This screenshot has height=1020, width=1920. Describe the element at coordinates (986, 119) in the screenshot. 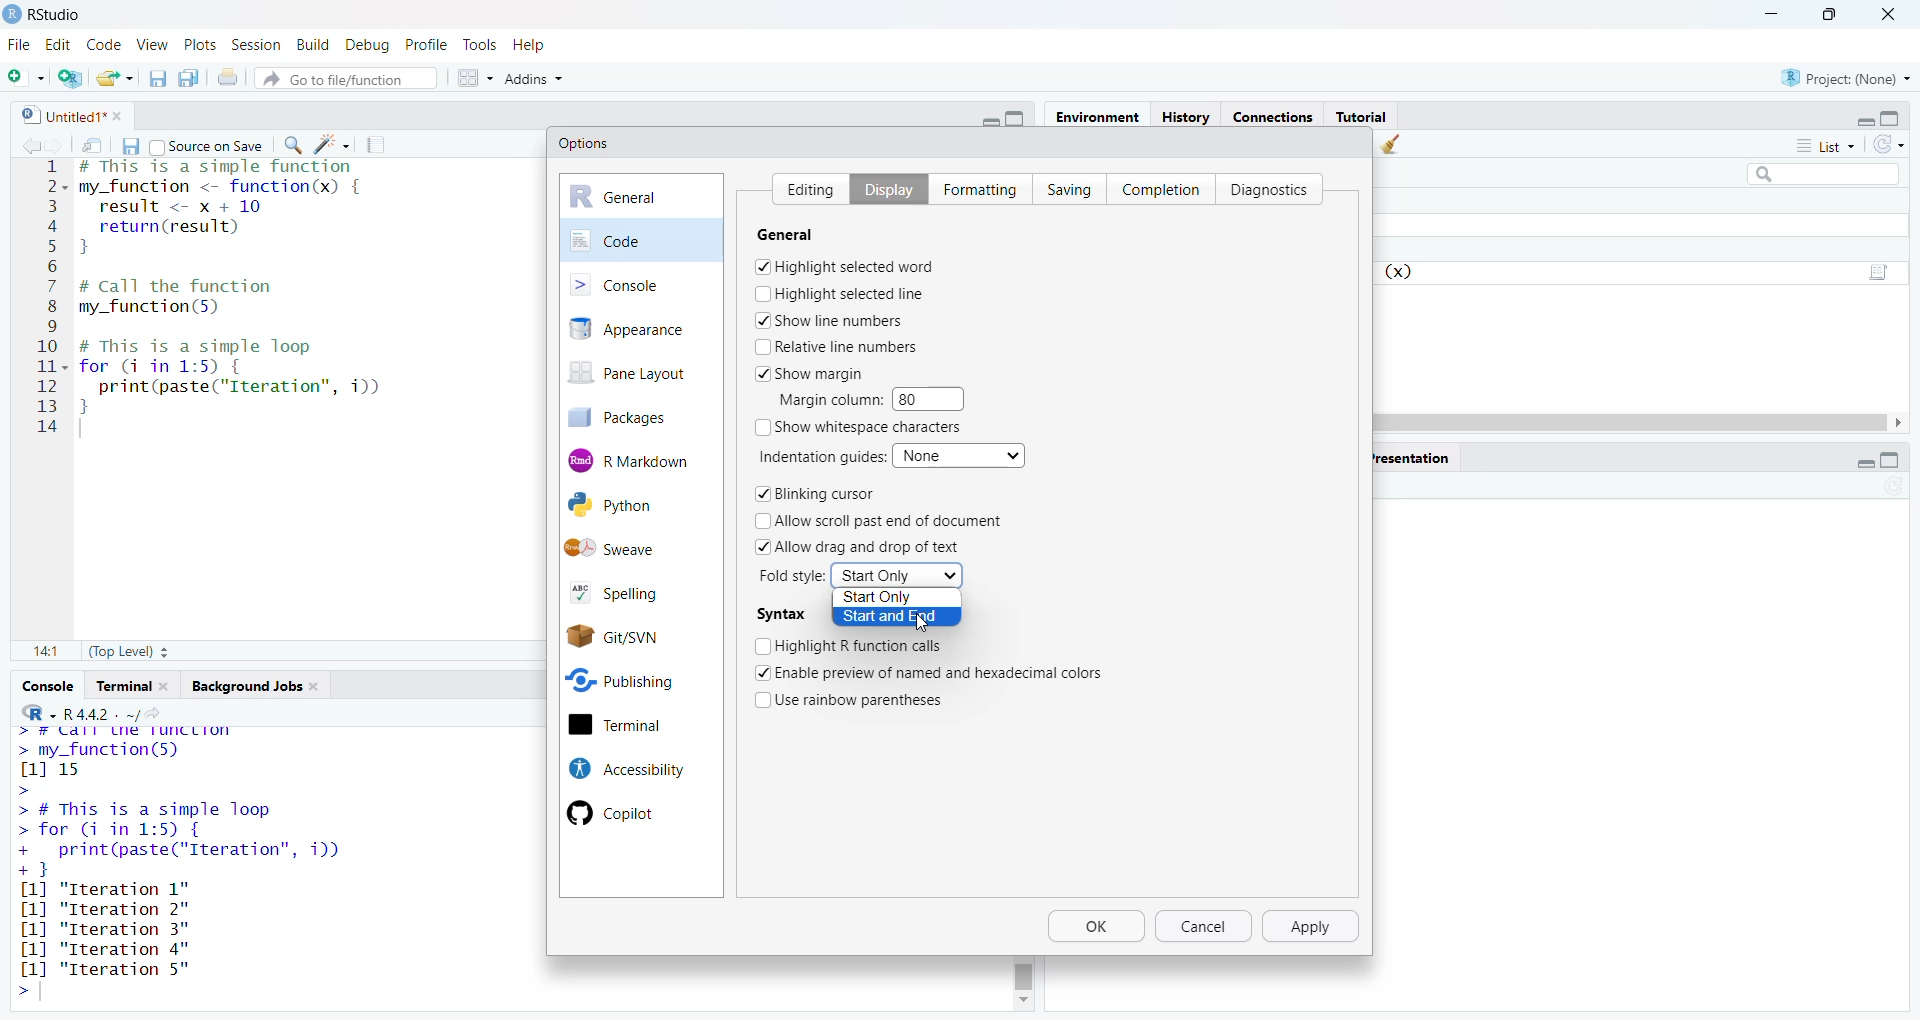

I see `minimize` at that location.